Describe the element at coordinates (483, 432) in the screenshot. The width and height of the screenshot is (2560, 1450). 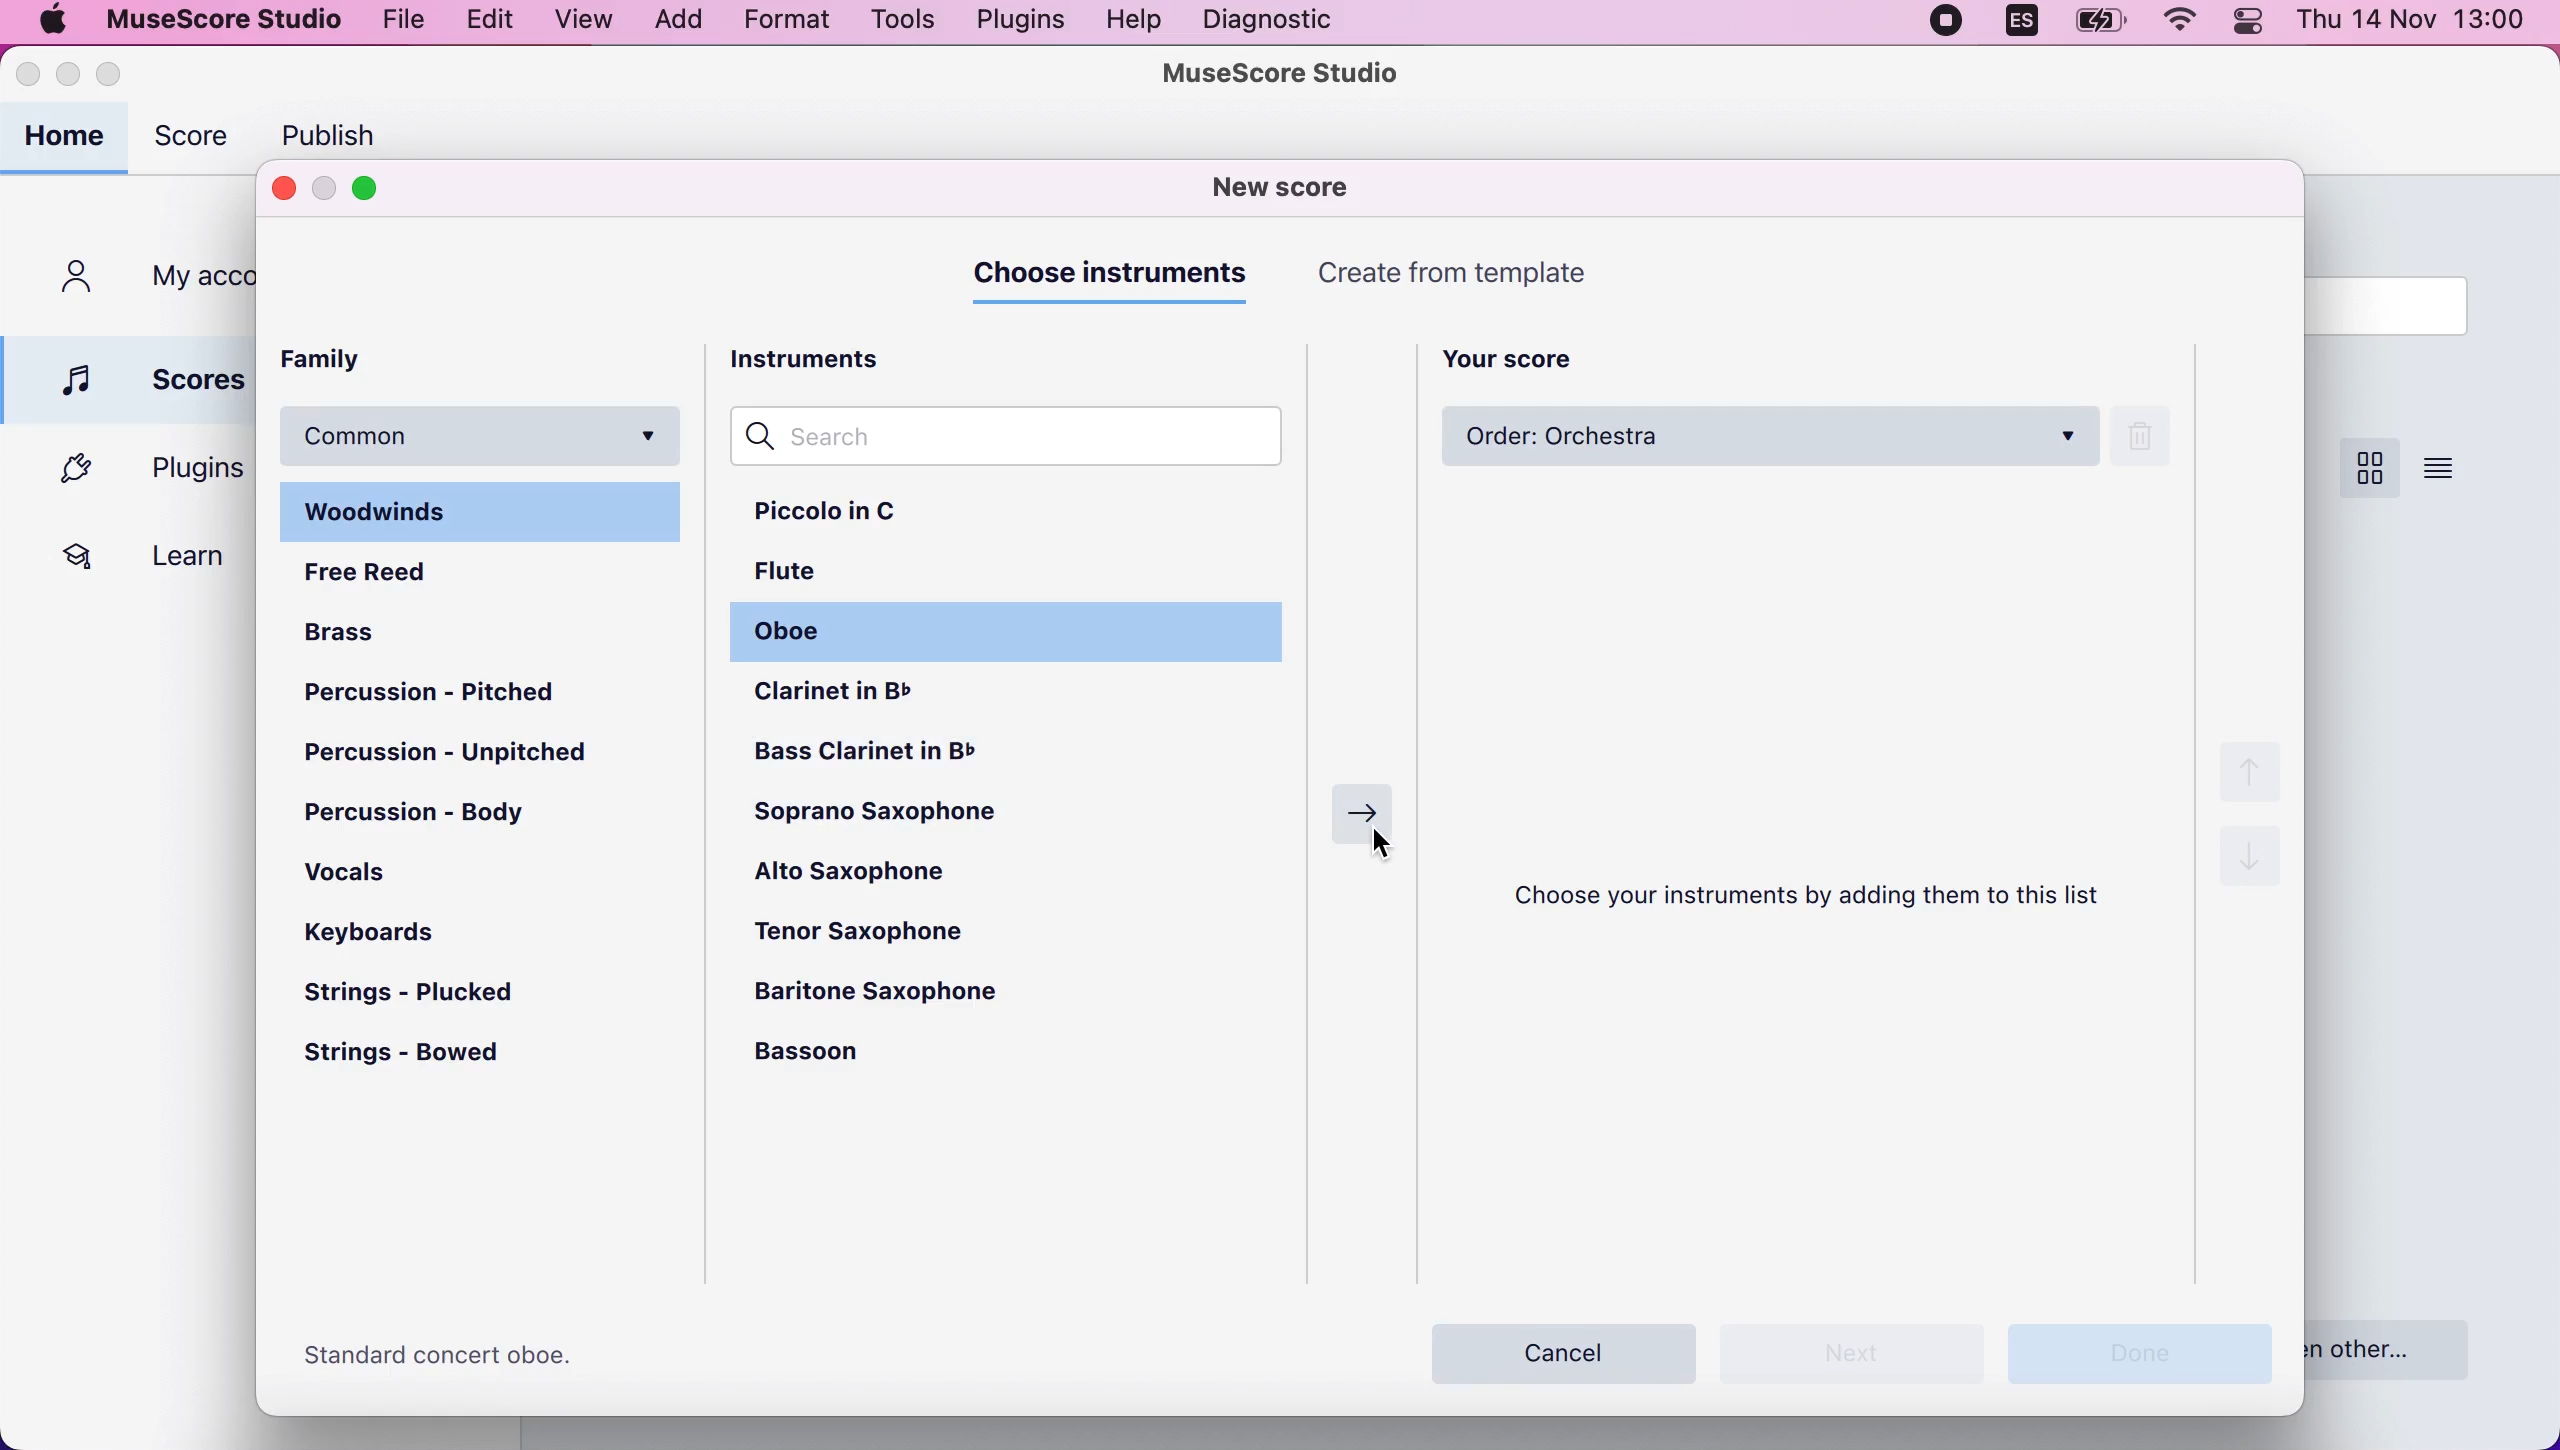
I see `common` at that location.